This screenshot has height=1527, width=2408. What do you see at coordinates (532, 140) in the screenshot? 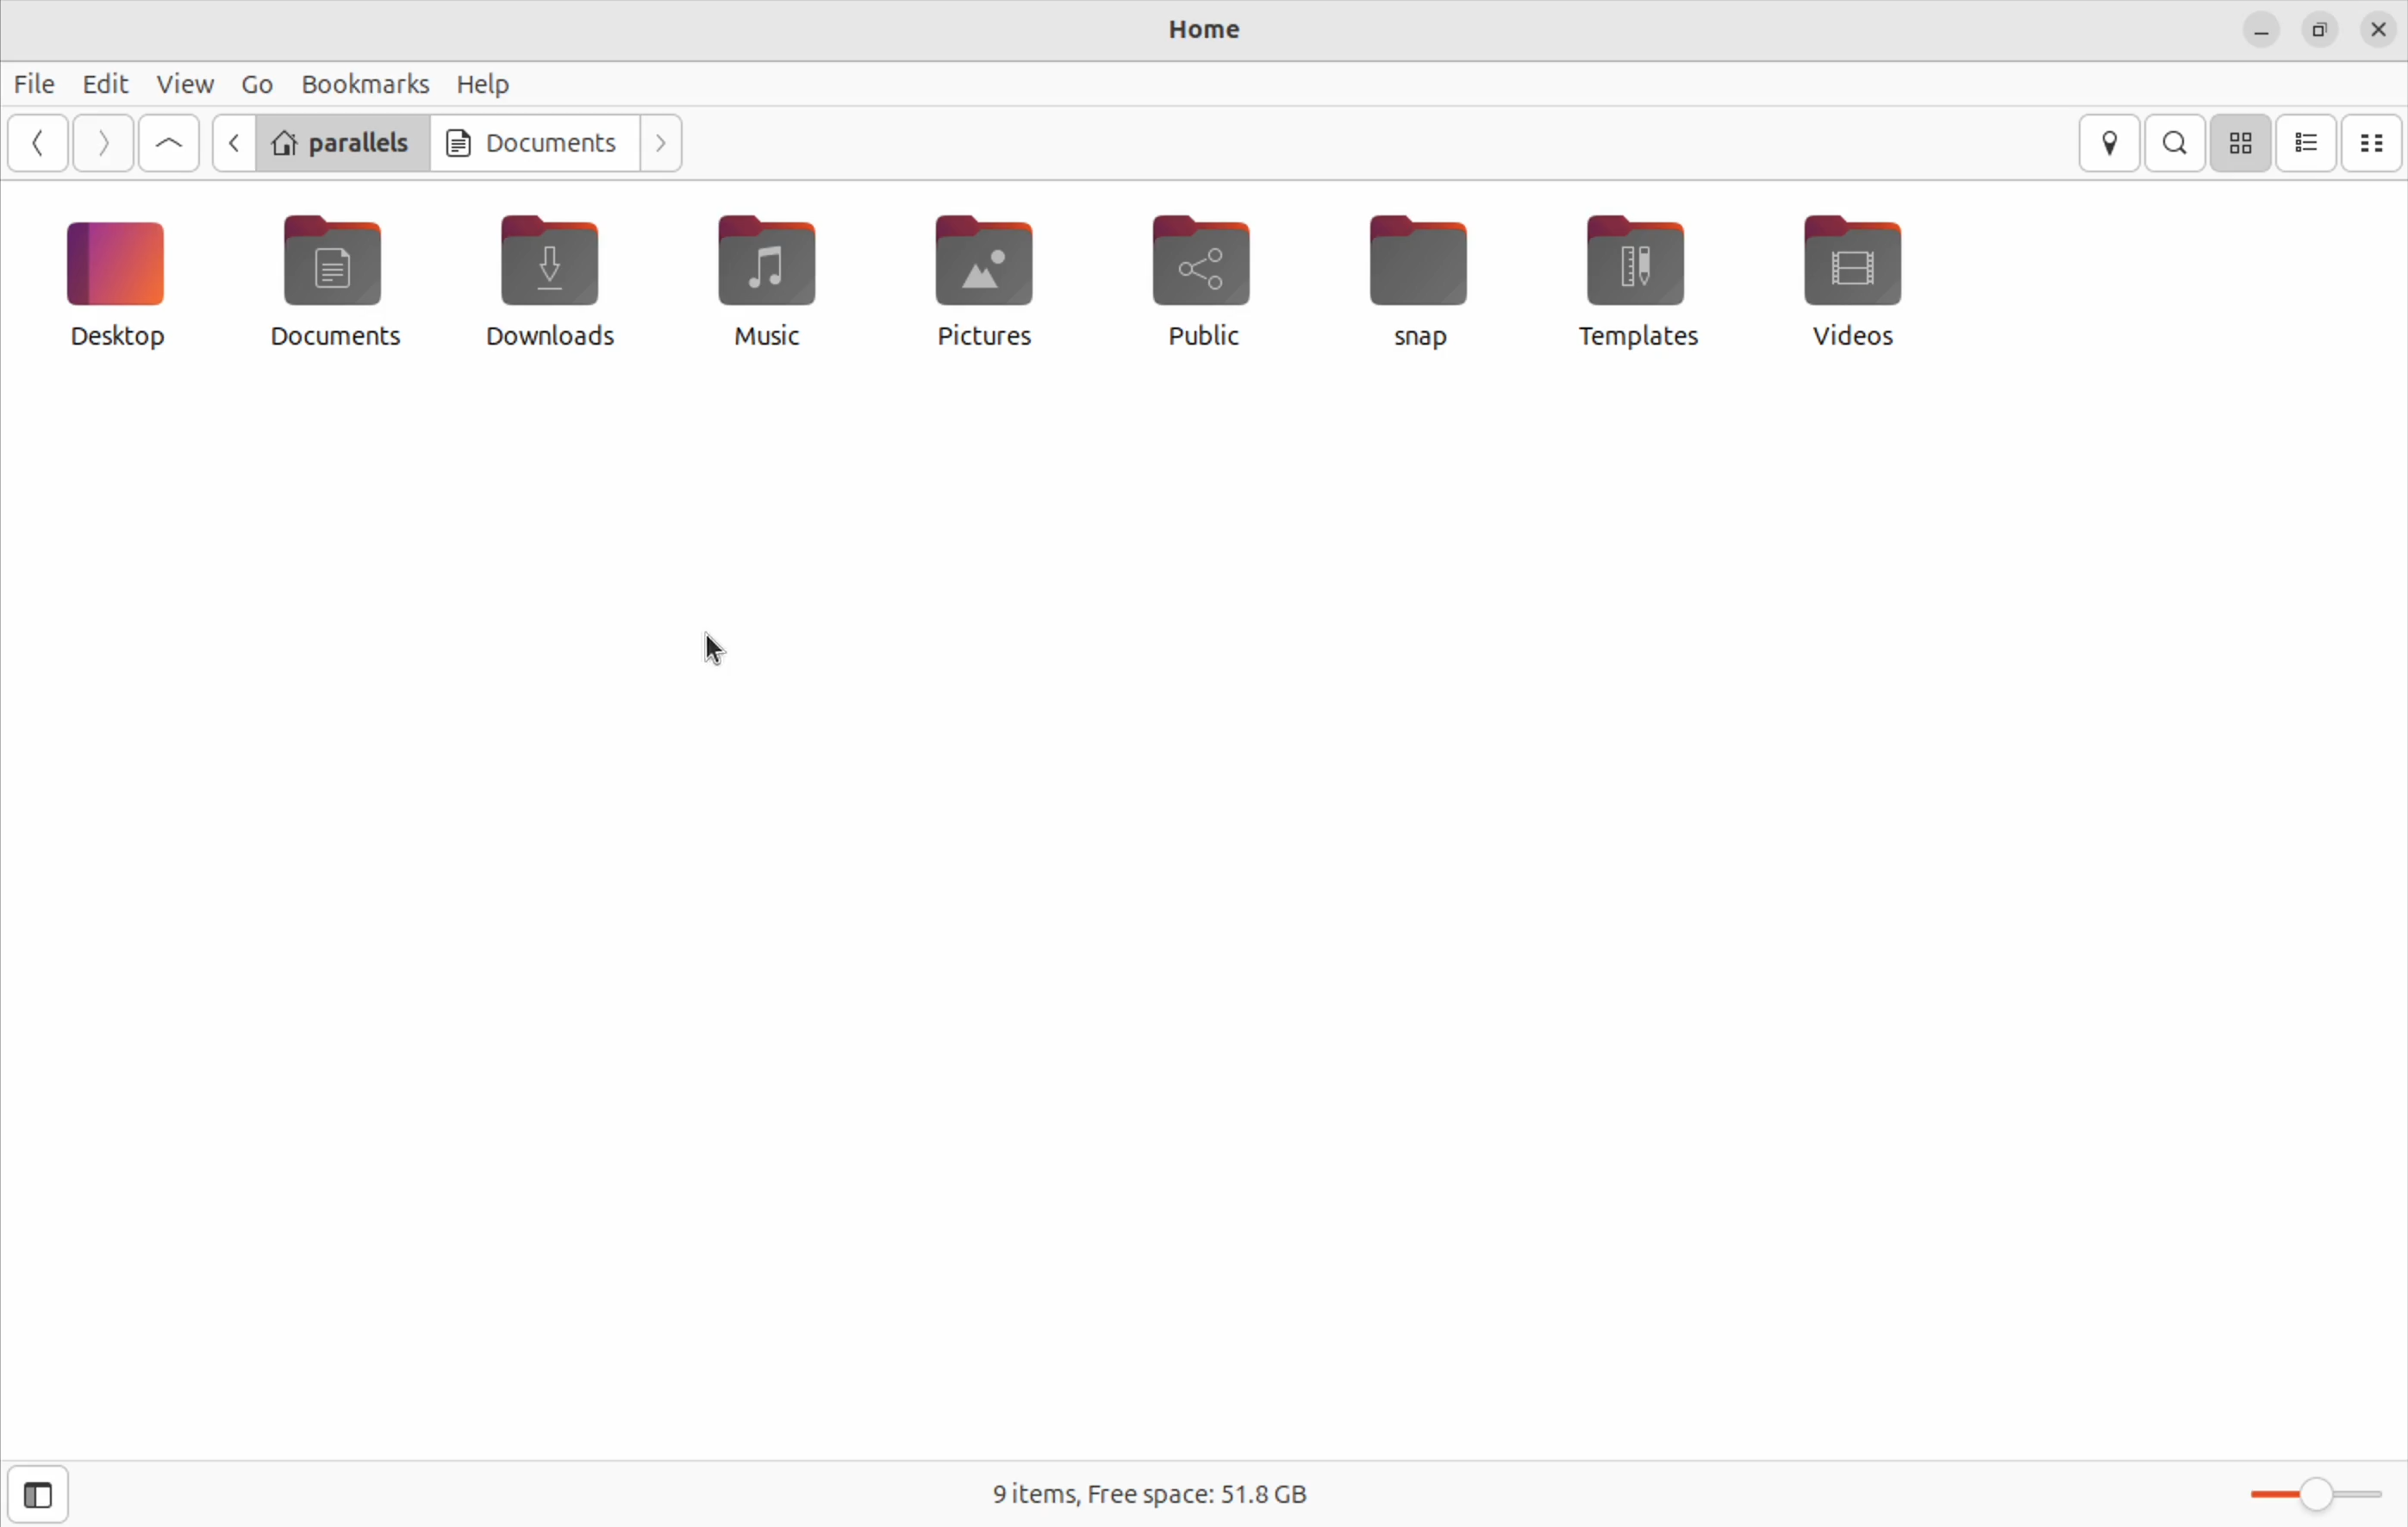
I see `Documents` at bounding box center [532, 140].